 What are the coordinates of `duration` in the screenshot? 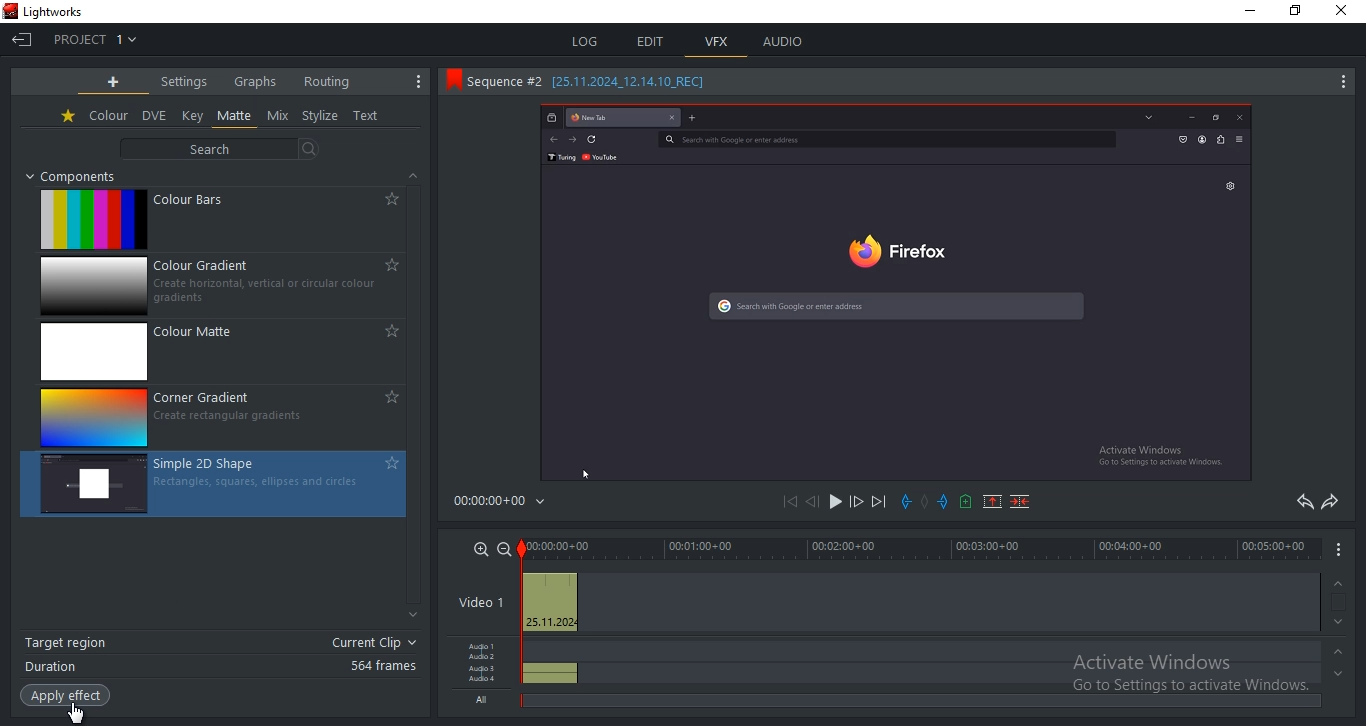 It's located at (221, 666).